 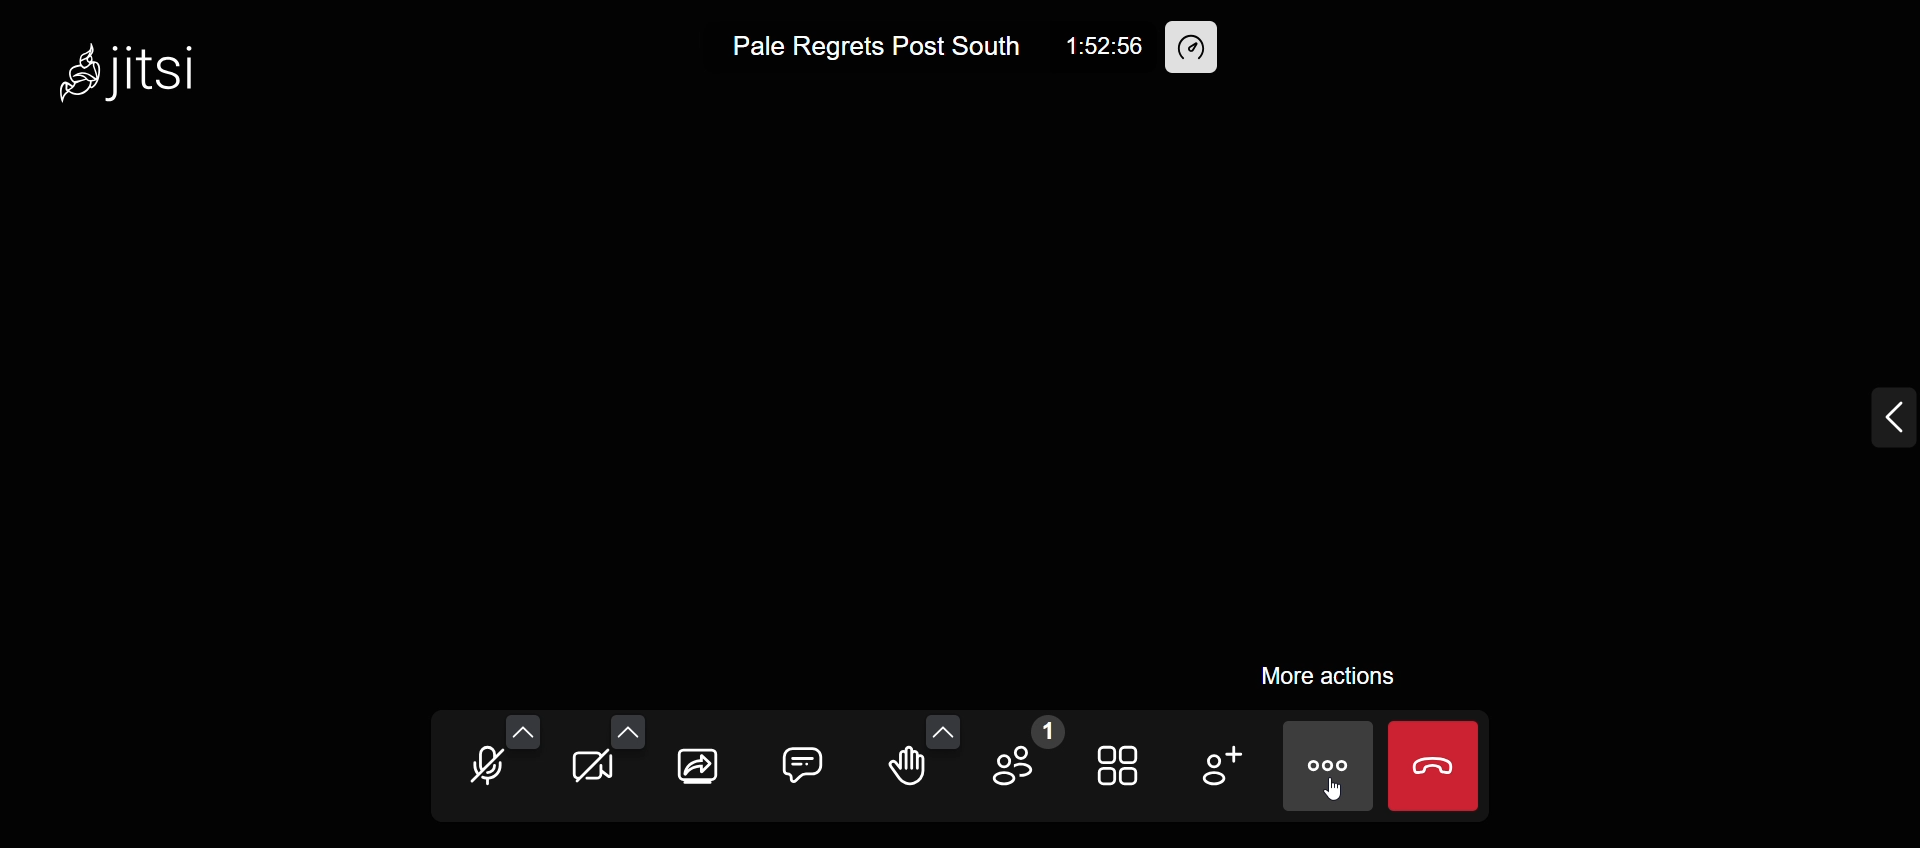 What do you see at coordinates (874, 48) in the screenshot?
I see `Pale Regrets Post South` at bounding box center [874, 48].